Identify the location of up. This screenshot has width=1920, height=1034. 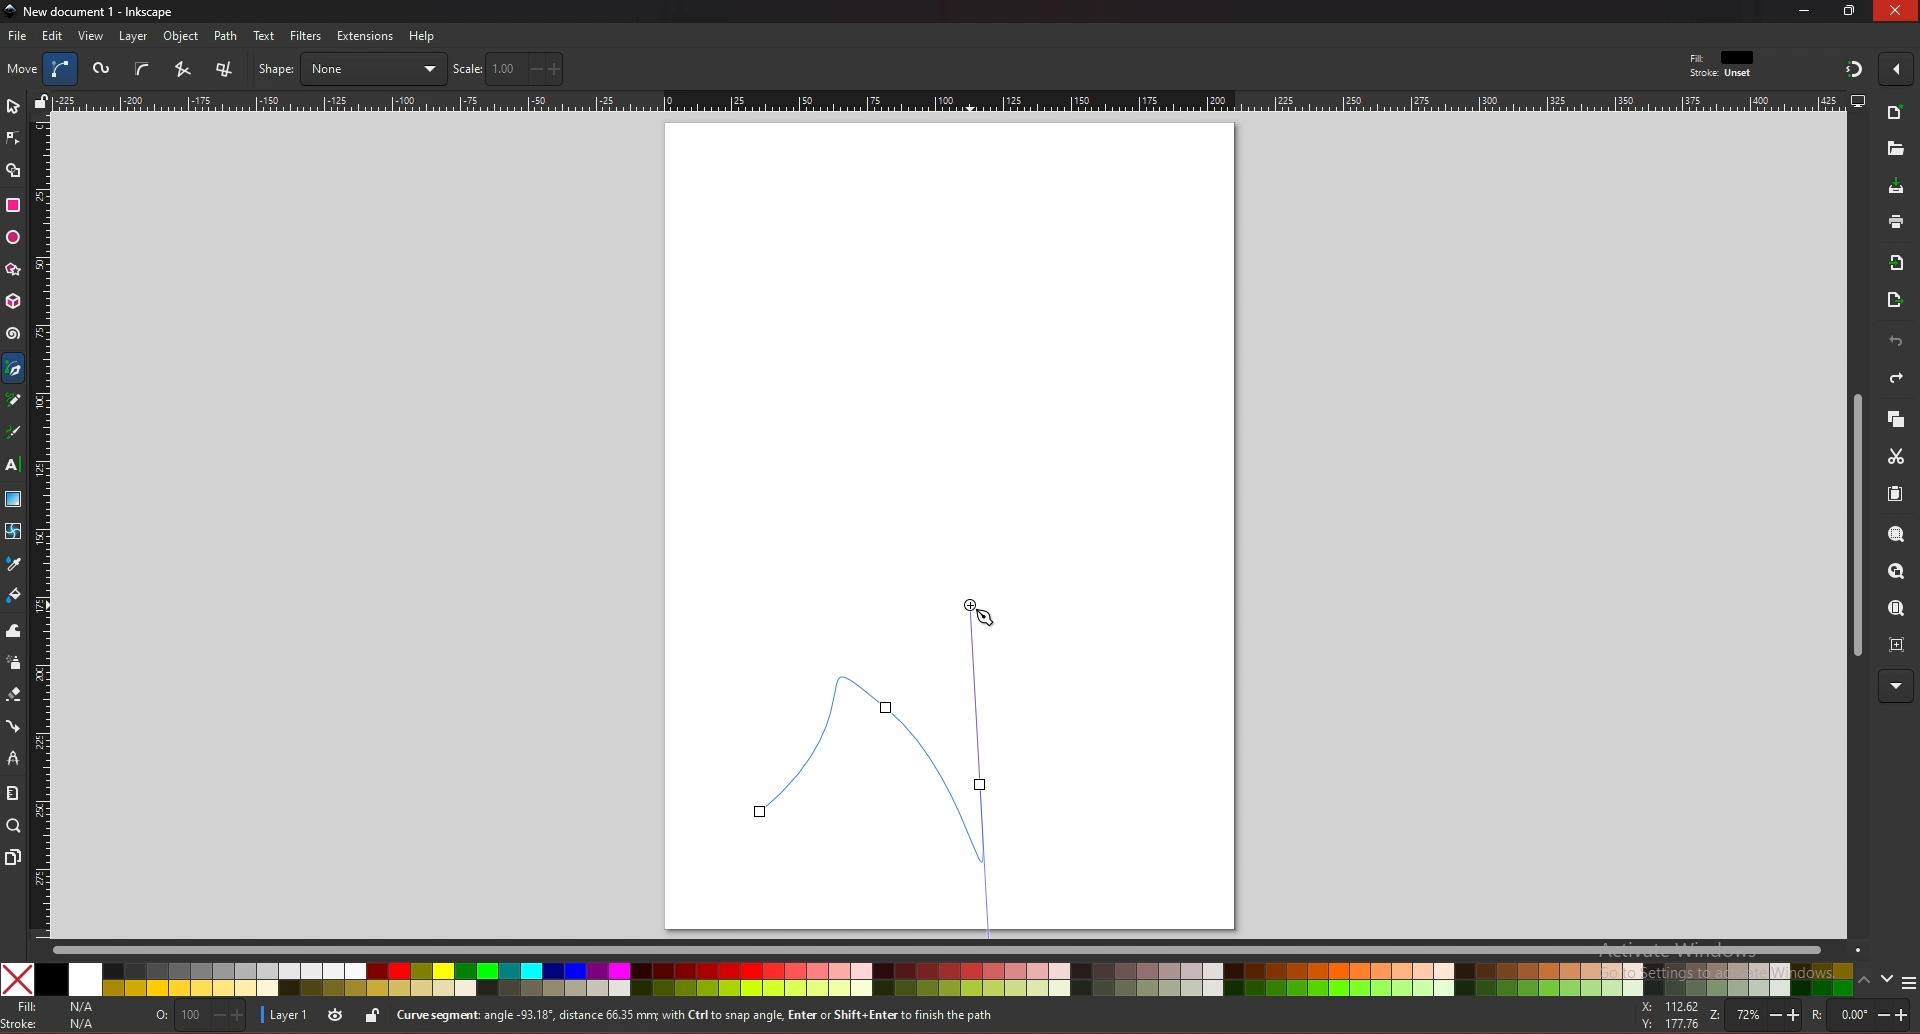
(1865, 983).